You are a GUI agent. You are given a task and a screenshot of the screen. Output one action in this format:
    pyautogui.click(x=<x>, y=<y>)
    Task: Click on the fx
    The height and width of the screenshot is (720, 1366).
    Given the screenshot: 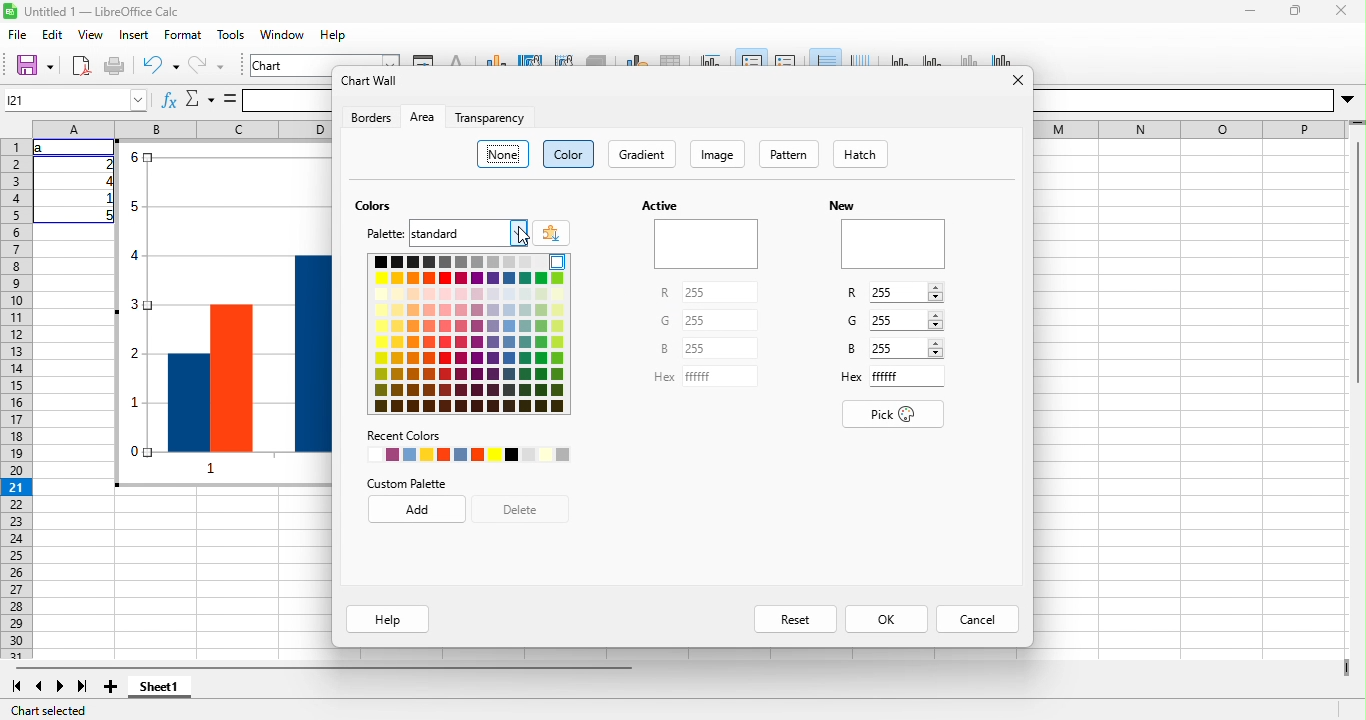 What is the action you would take?
    pyautogui.click(x=169, y=99)
    